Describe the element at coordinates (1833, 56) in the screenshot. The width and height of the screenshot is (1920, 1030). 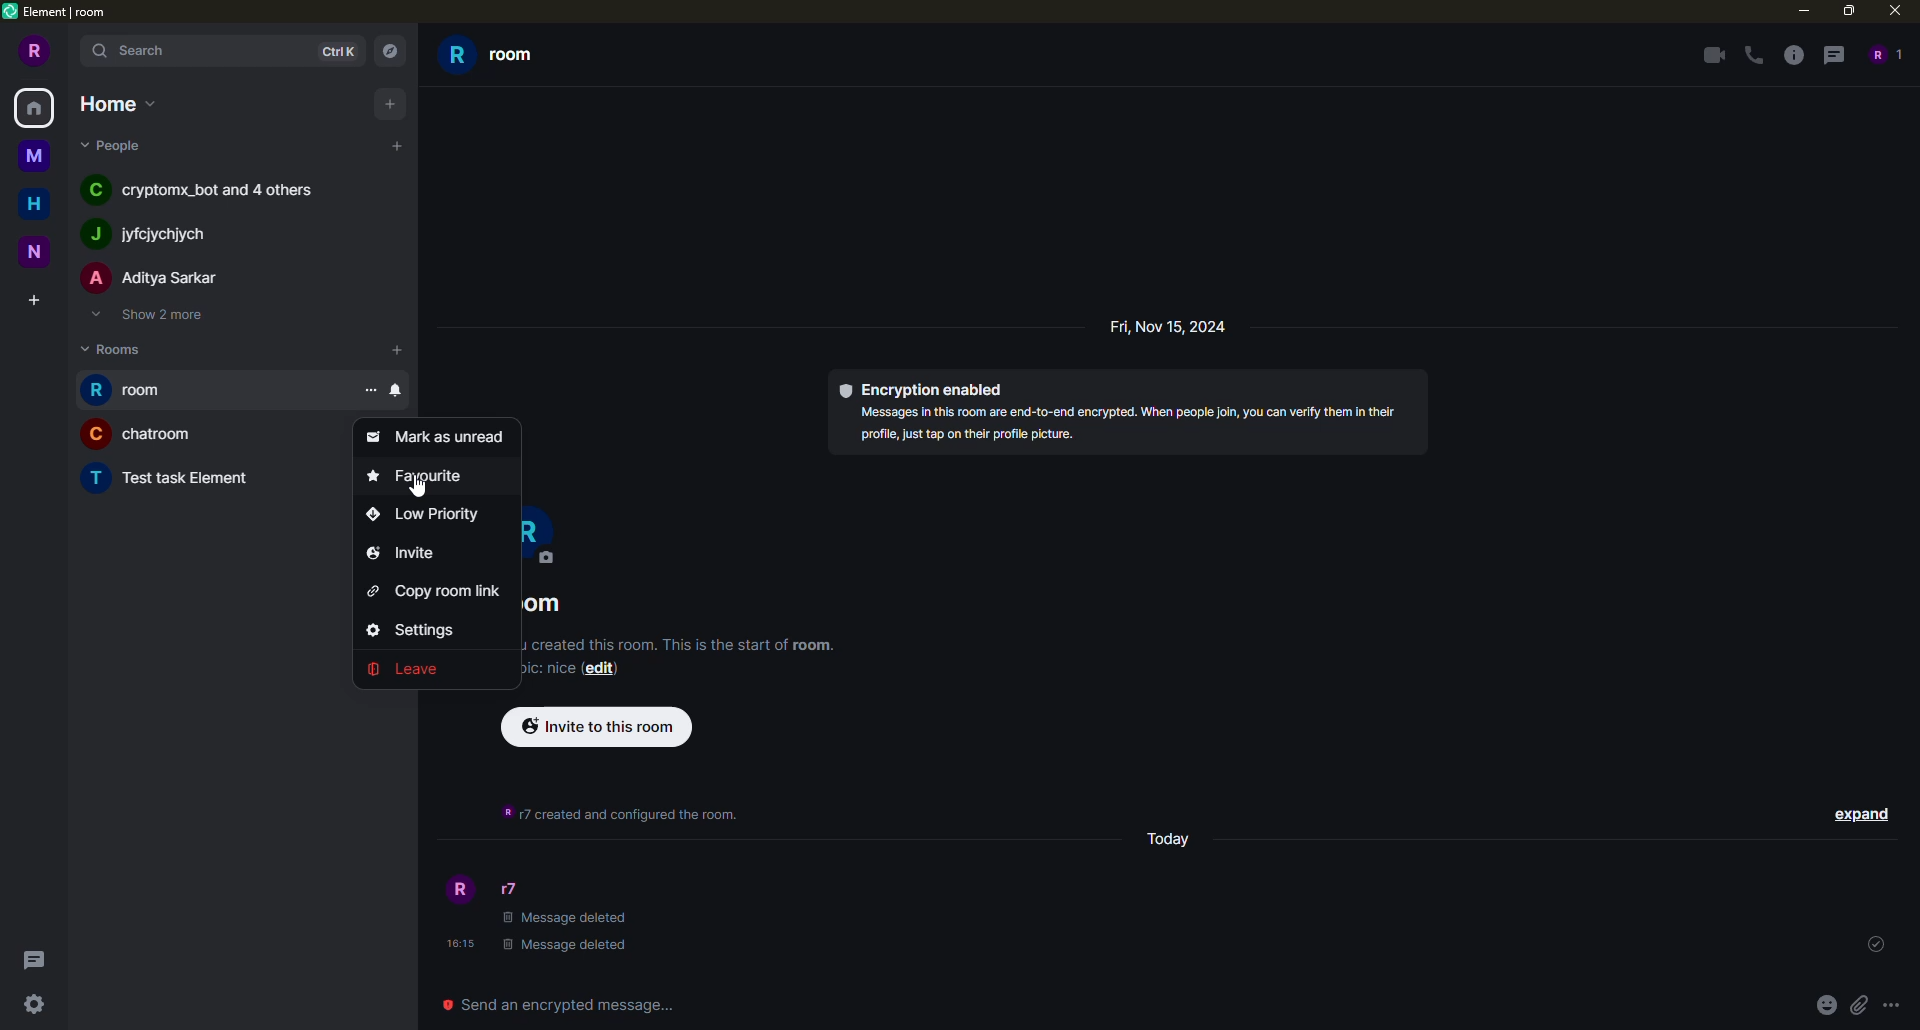
I see `threads` at that location.